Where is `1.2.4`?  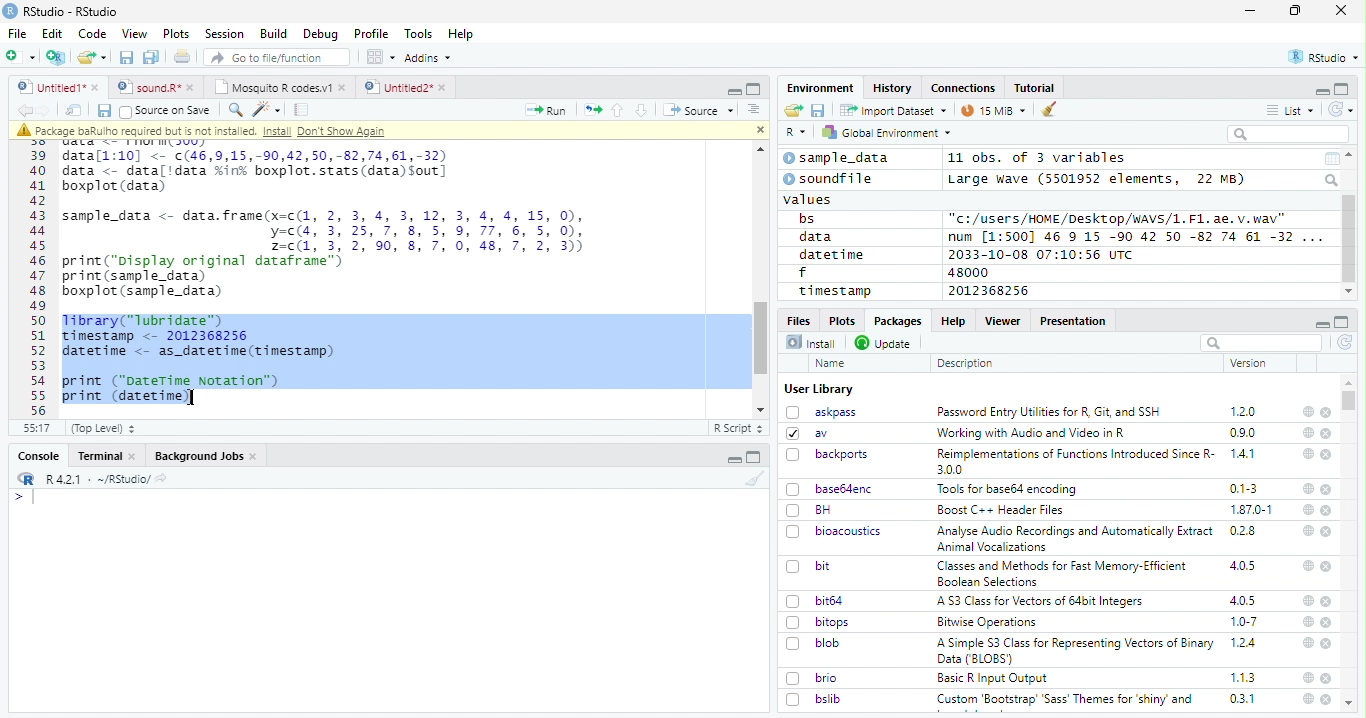
1.2.4 is located at coordinates (1245, 642).